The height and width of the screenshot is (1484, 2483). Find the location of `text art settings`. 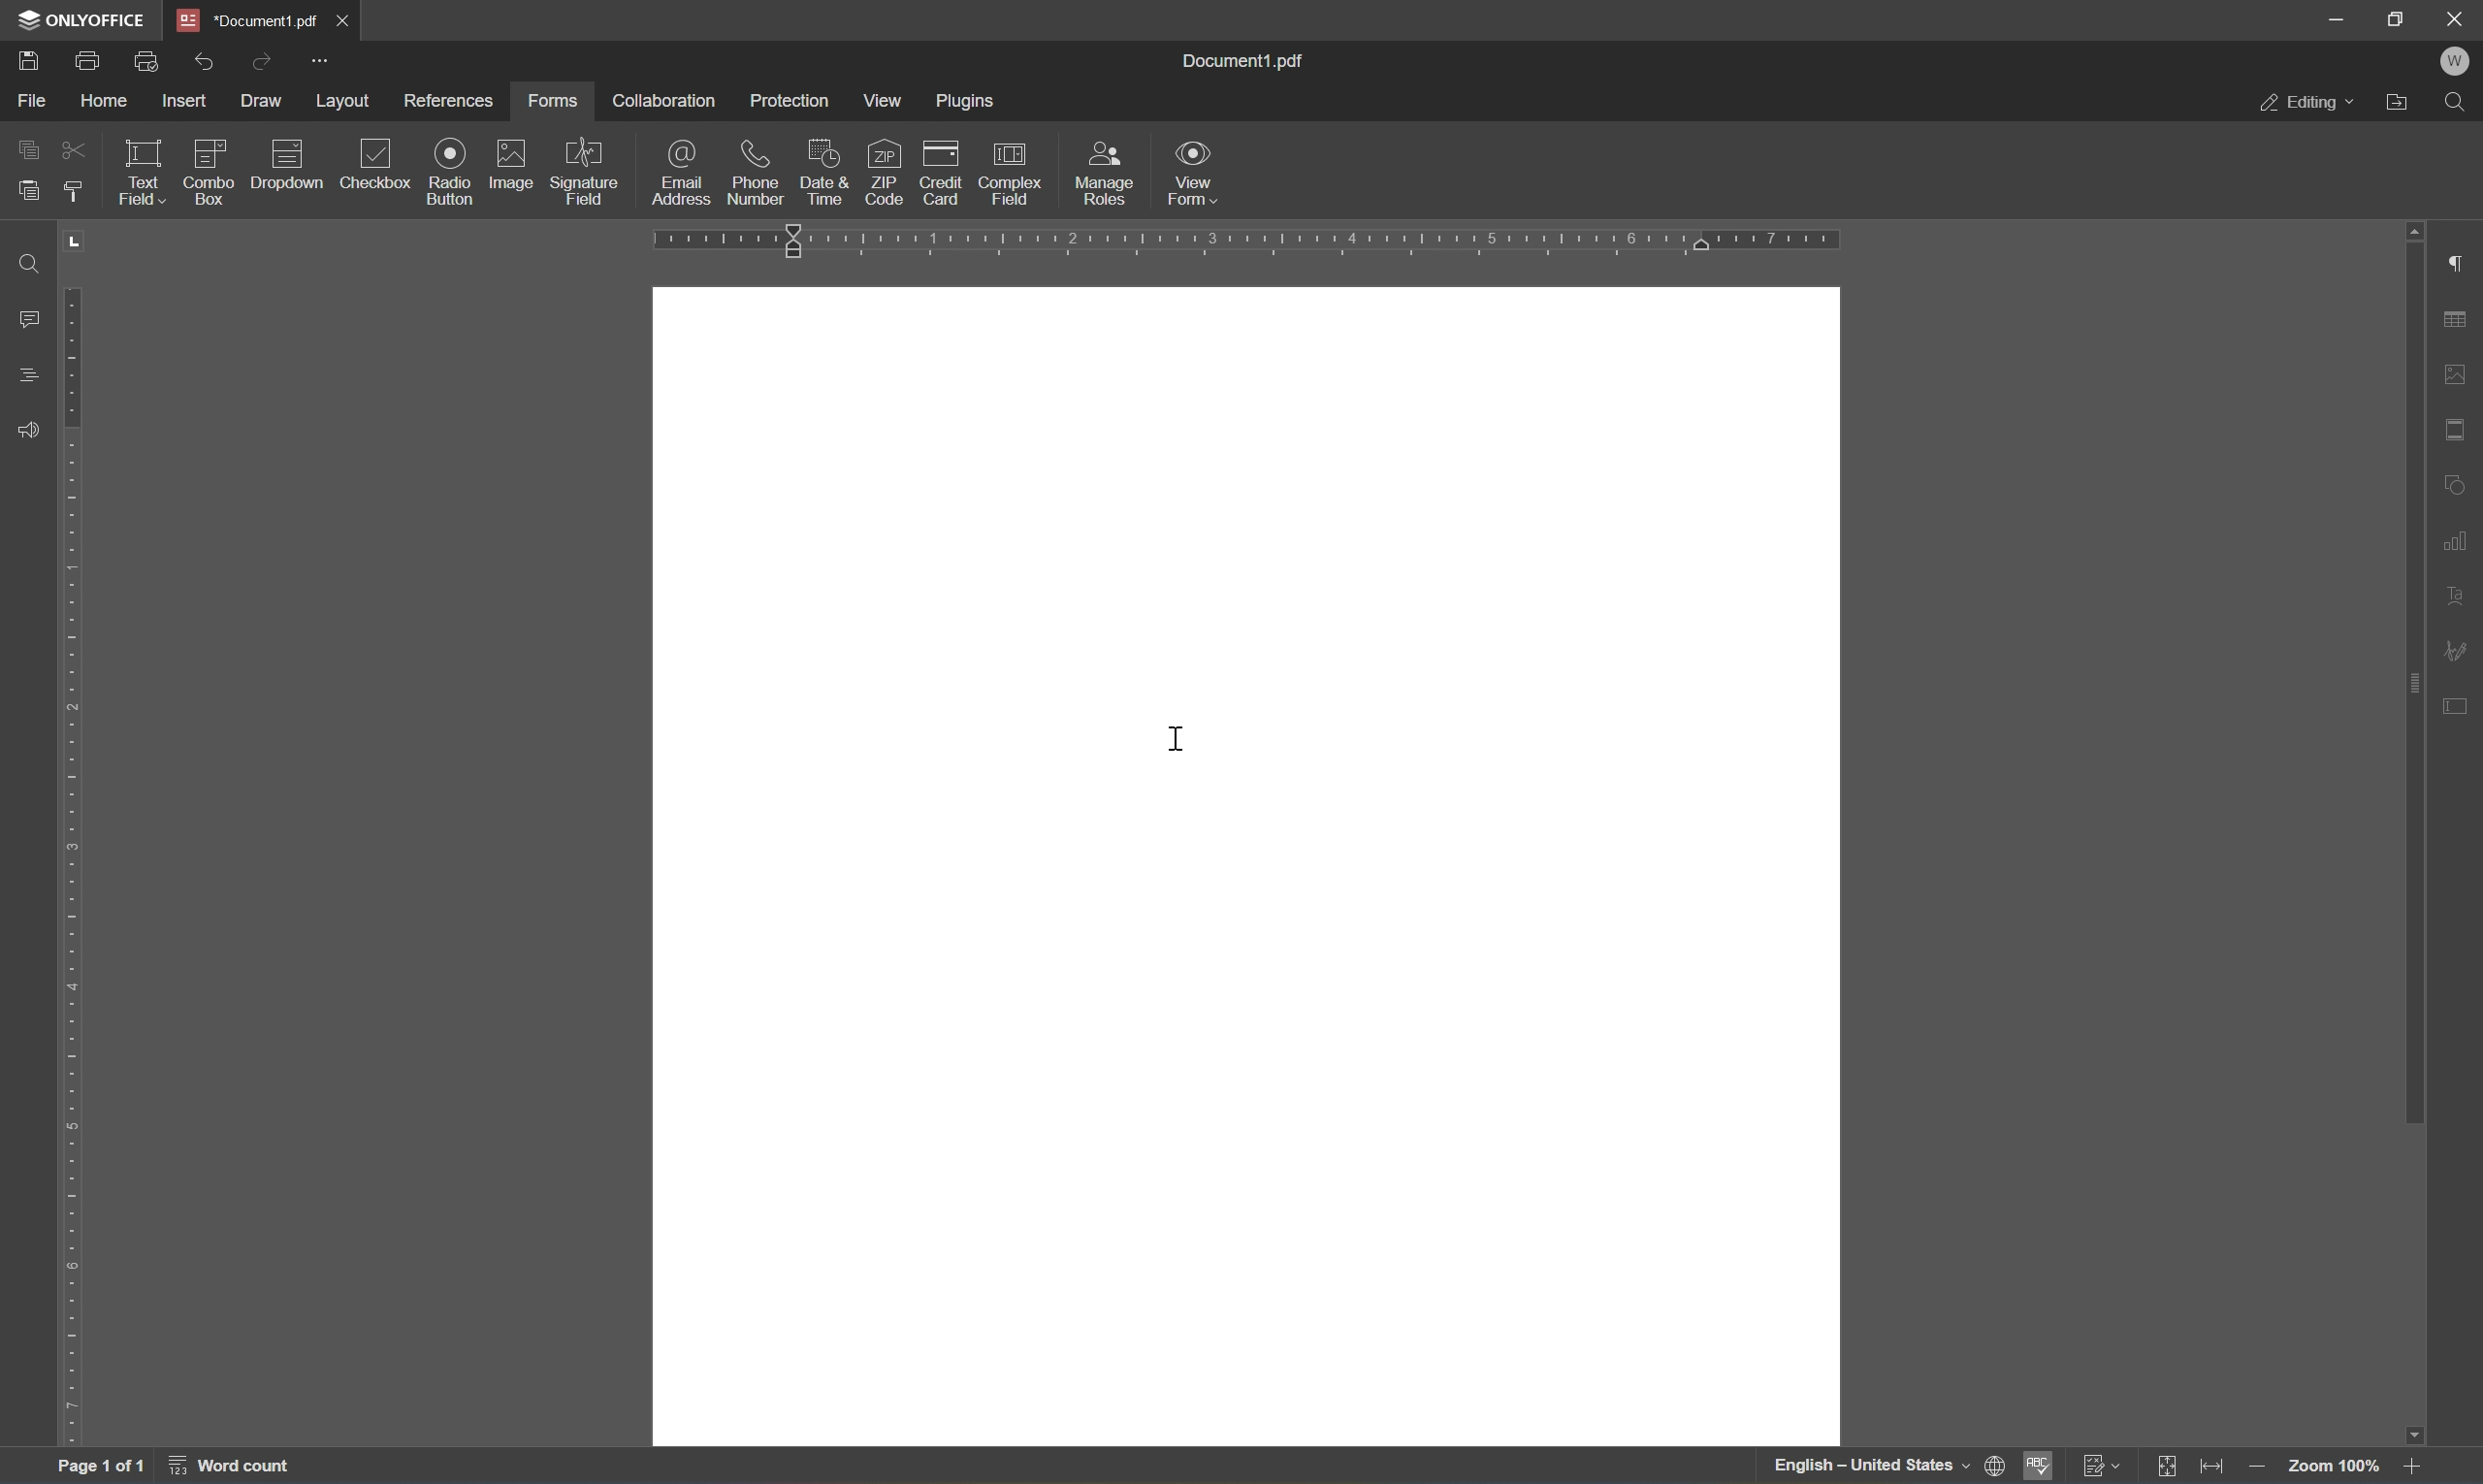

text art settings is located at coordinates (2459, 596).